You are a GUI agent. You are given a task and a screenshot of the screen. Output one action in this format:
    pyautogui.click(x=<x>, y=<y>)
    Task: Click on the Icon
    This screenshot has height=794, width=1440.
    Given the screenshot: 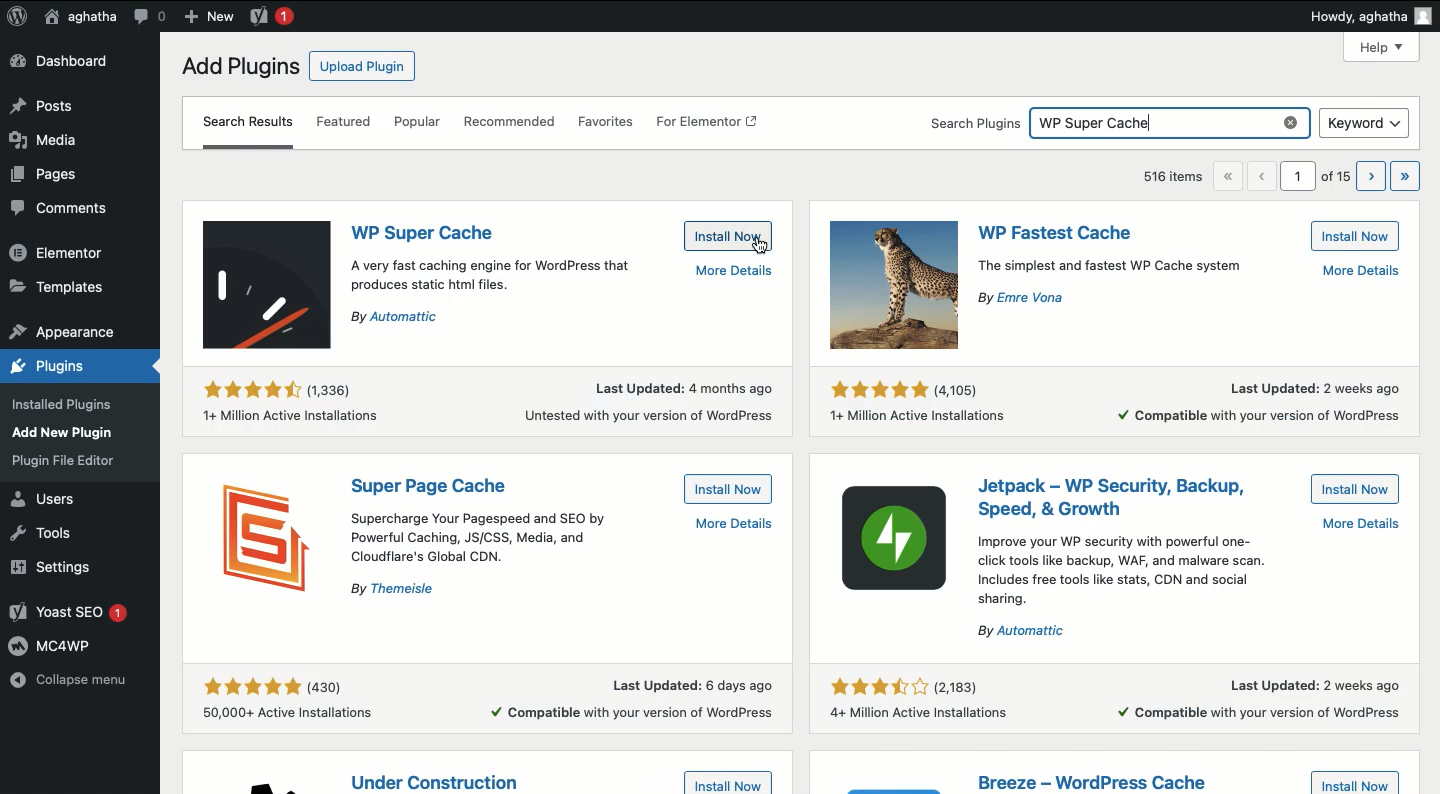 What is the action you would take?
    pyautogui.click(x=888, y=285)
    